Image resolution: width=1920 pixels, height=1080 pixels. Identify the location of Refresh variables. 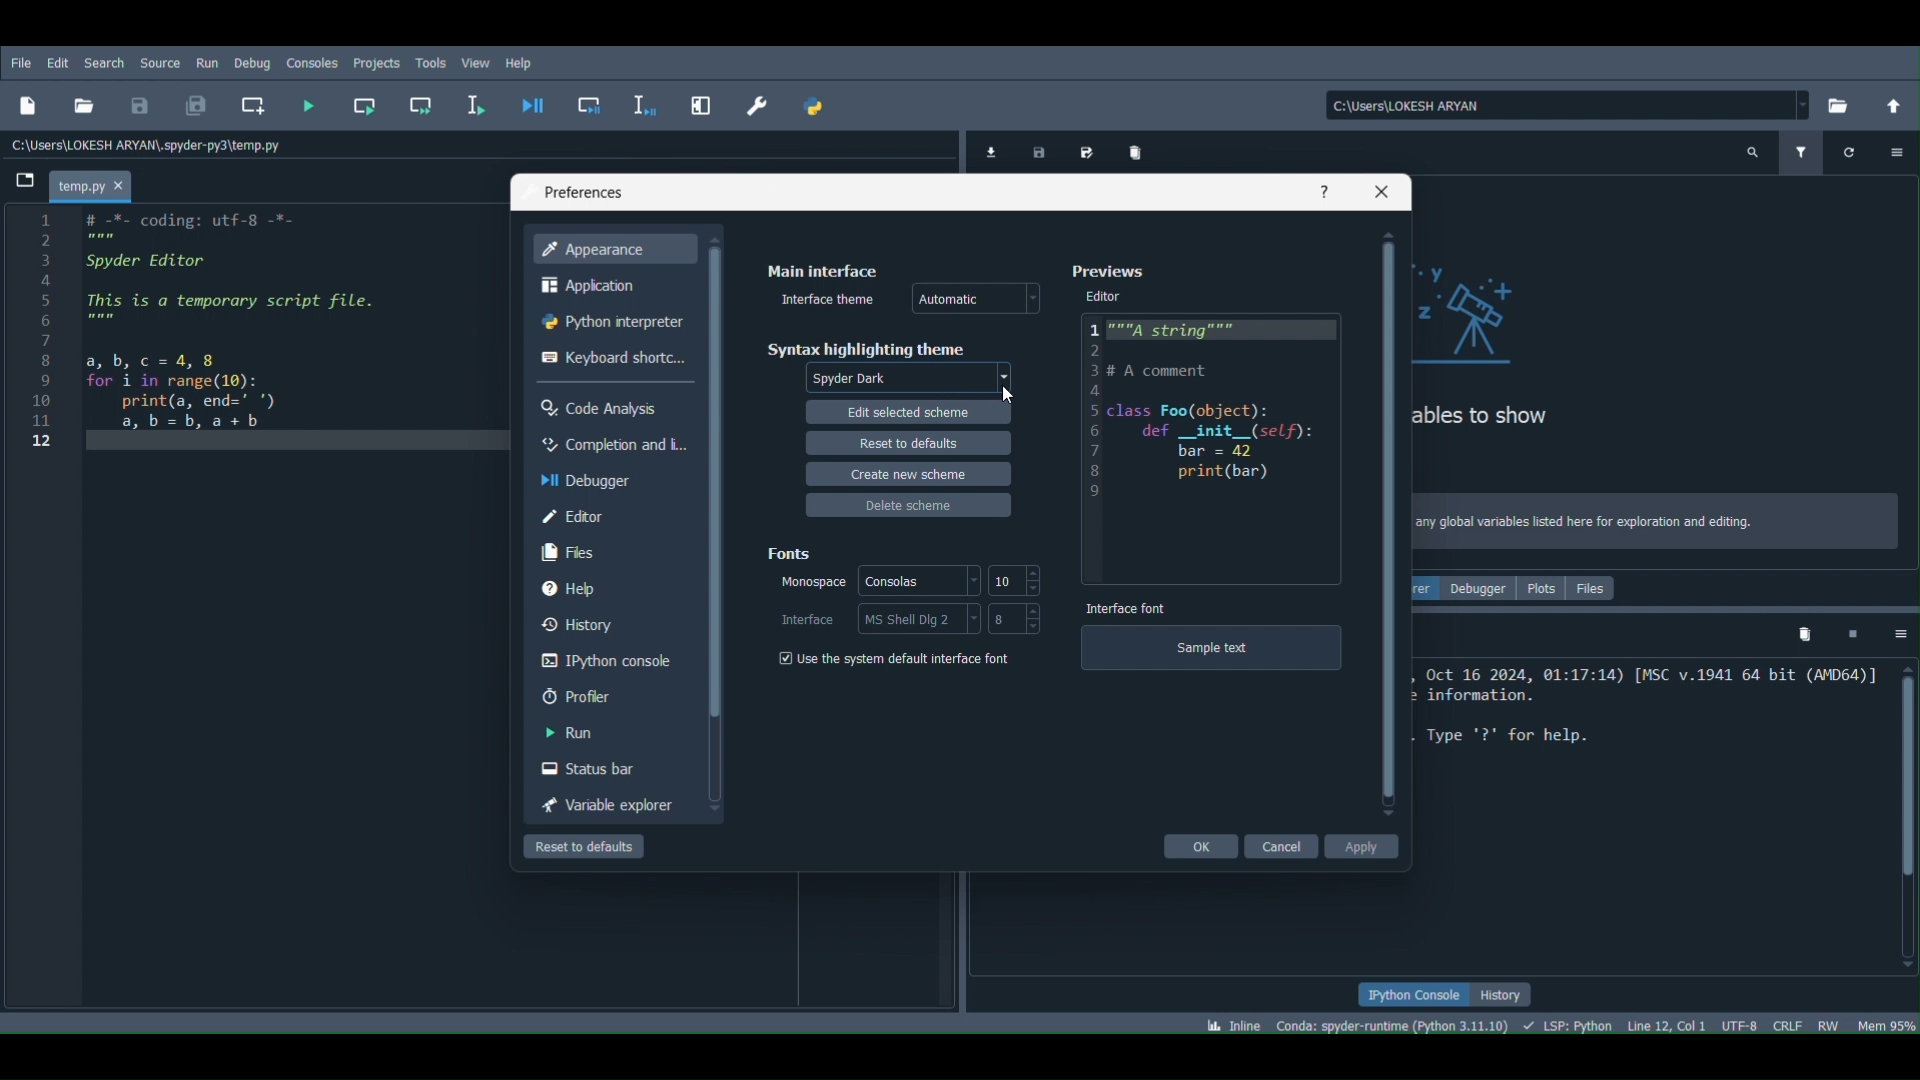
(1848, 149).